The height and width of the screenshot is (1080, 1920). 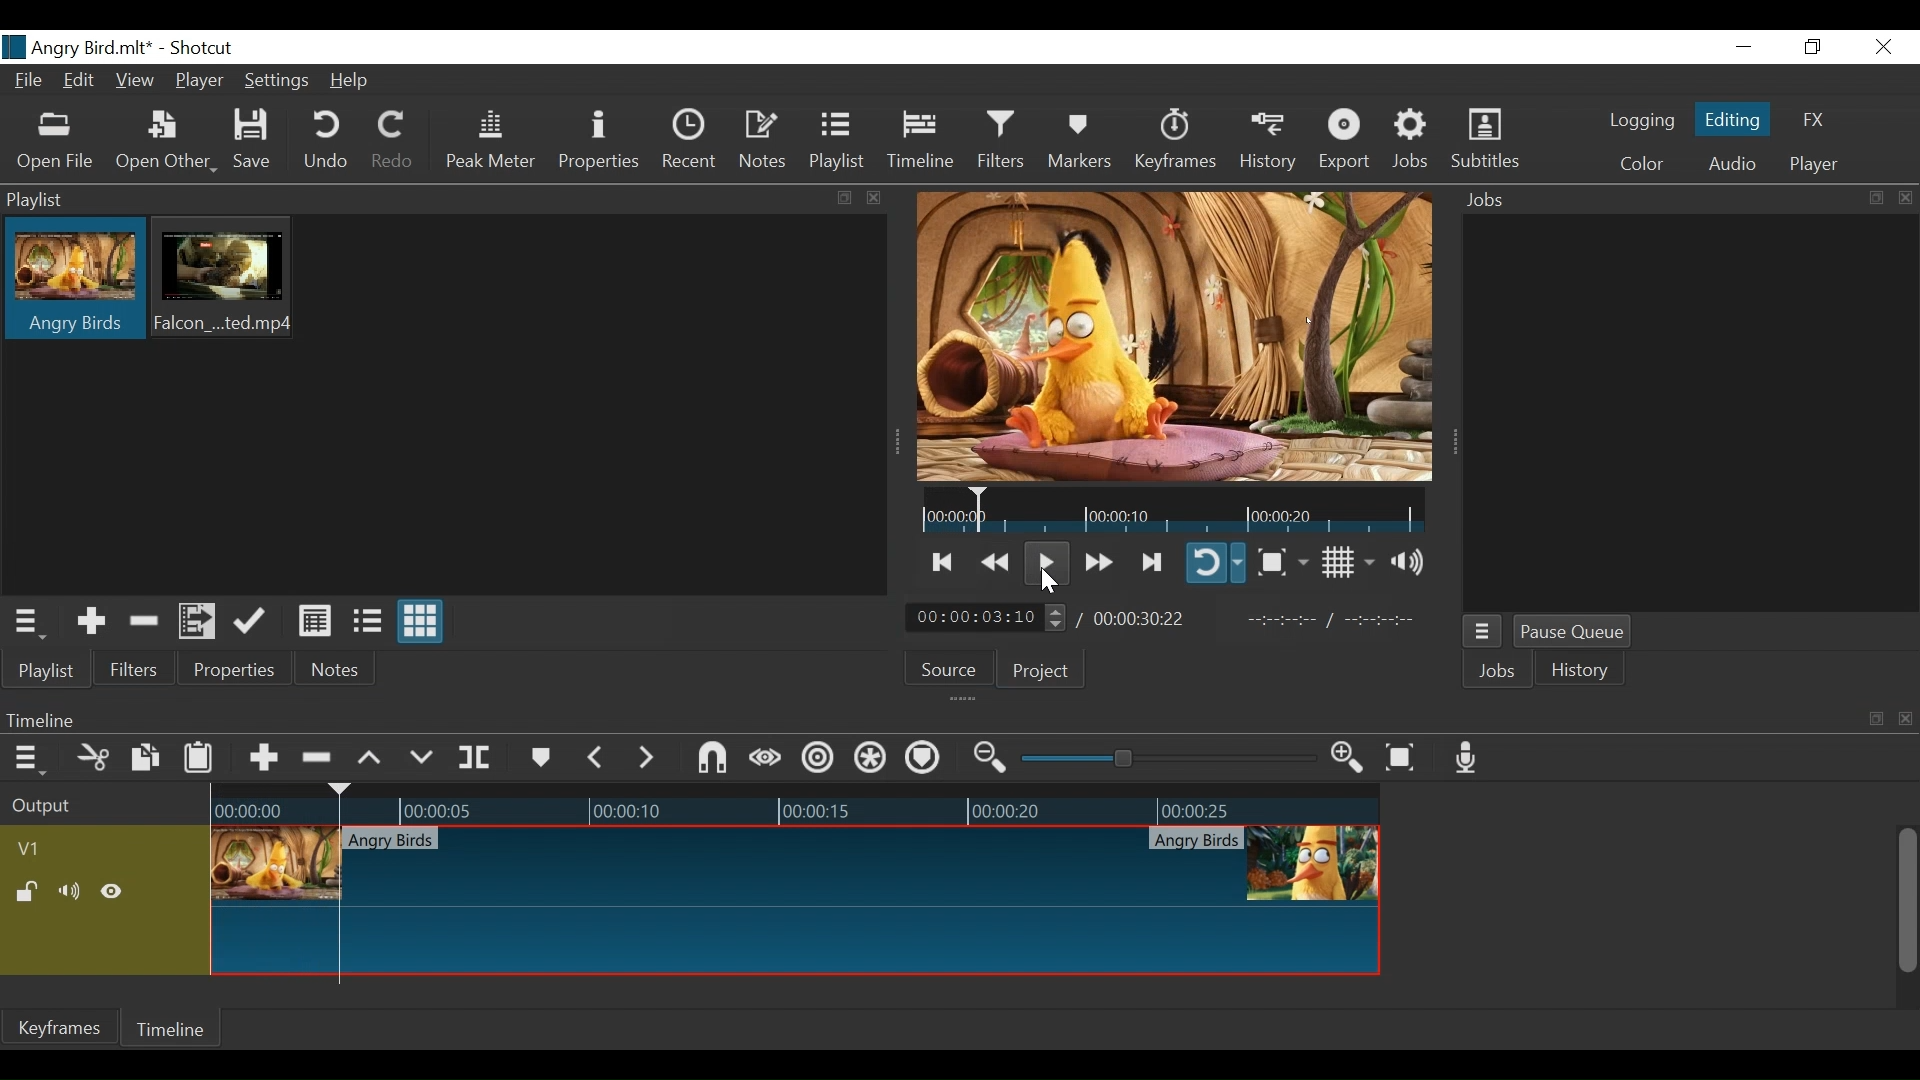 What do you see at coordinates (1585, 672) in the screenshot?
I see `History` at bounding box center [1585, 672].